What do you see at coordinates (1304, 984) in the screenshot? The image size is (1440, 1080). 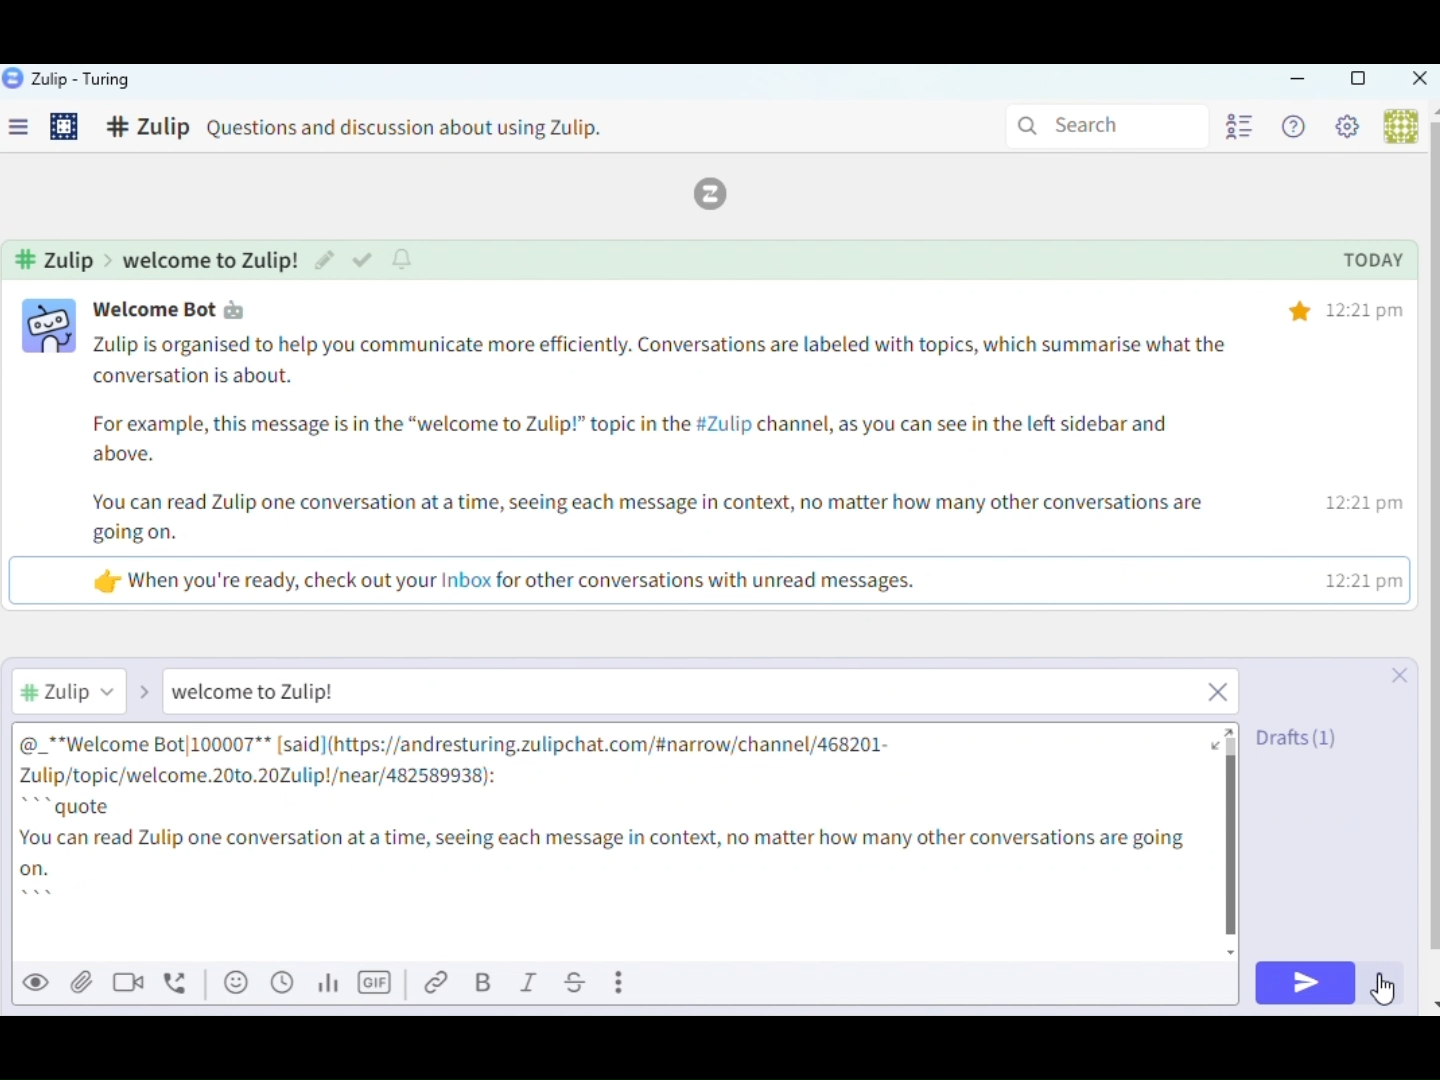 I see `Send` at bounding box center [1304, 984].